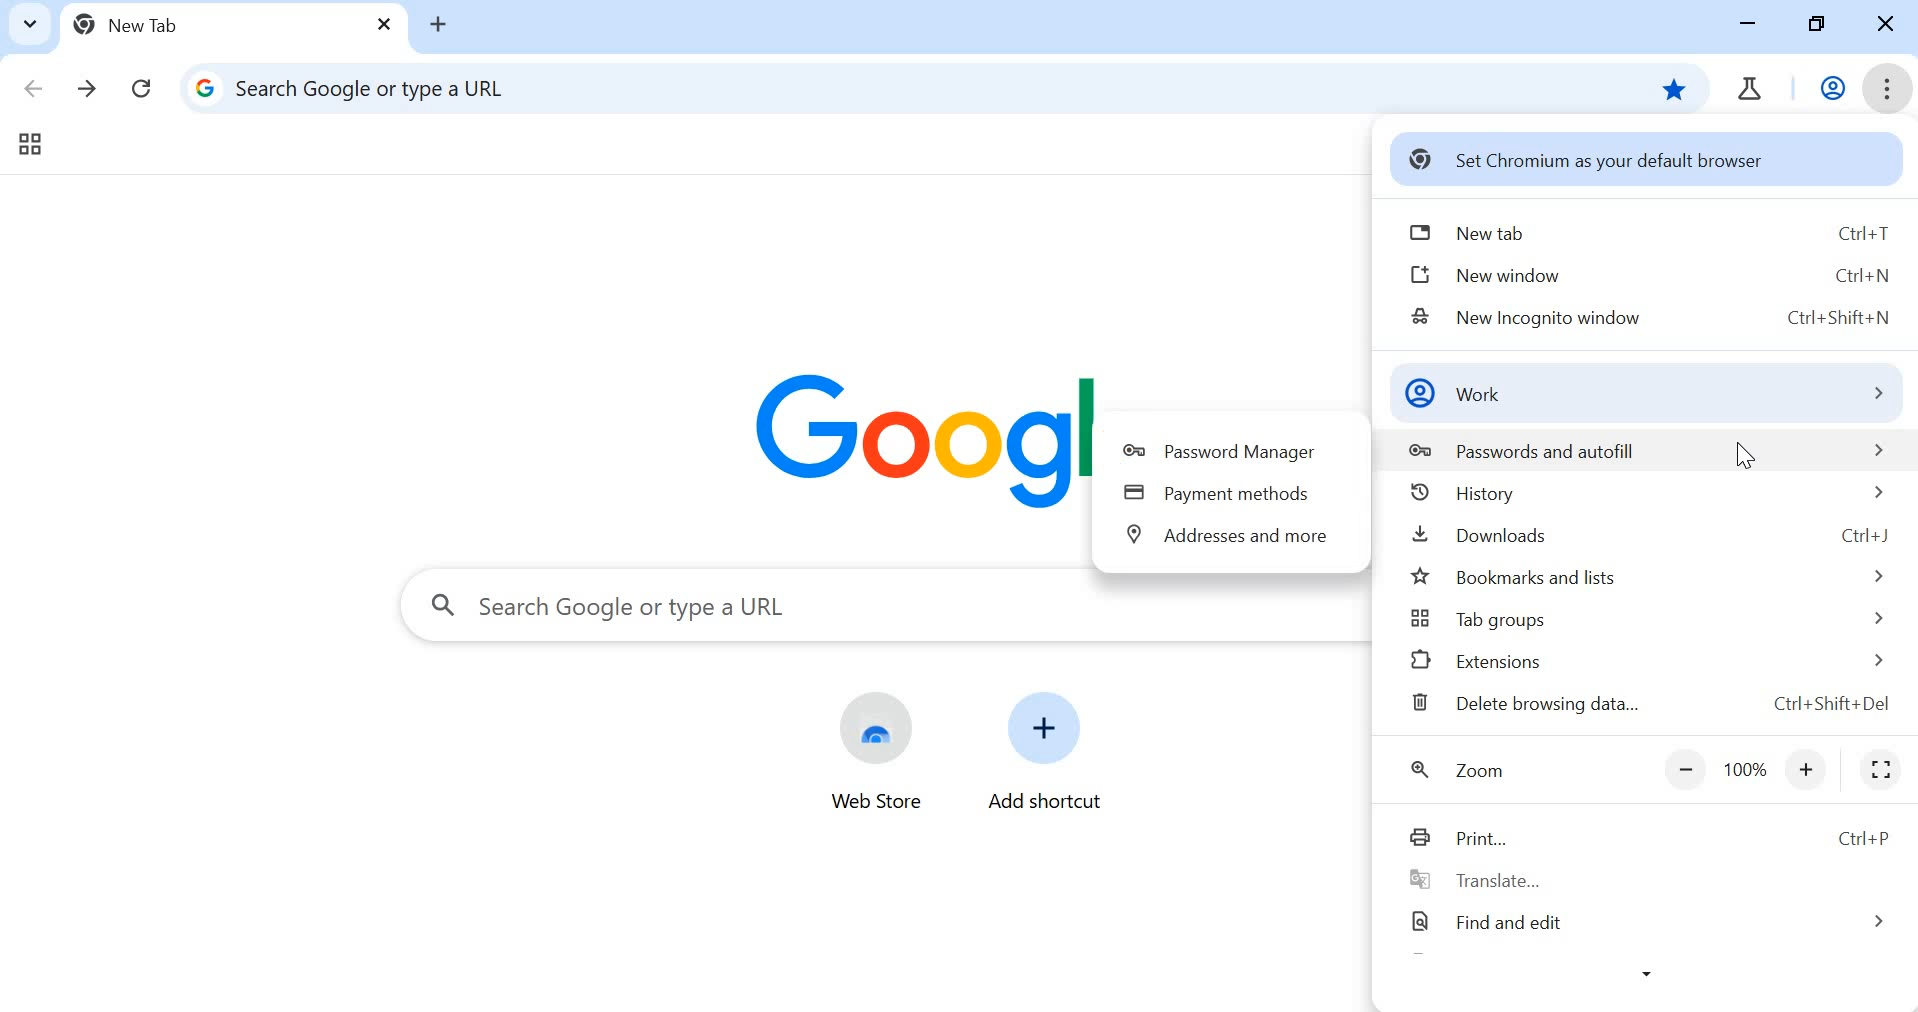  Describe the element at coordinates (1891, 87) in the screenshot. I see `customize and control chromium` at that location.